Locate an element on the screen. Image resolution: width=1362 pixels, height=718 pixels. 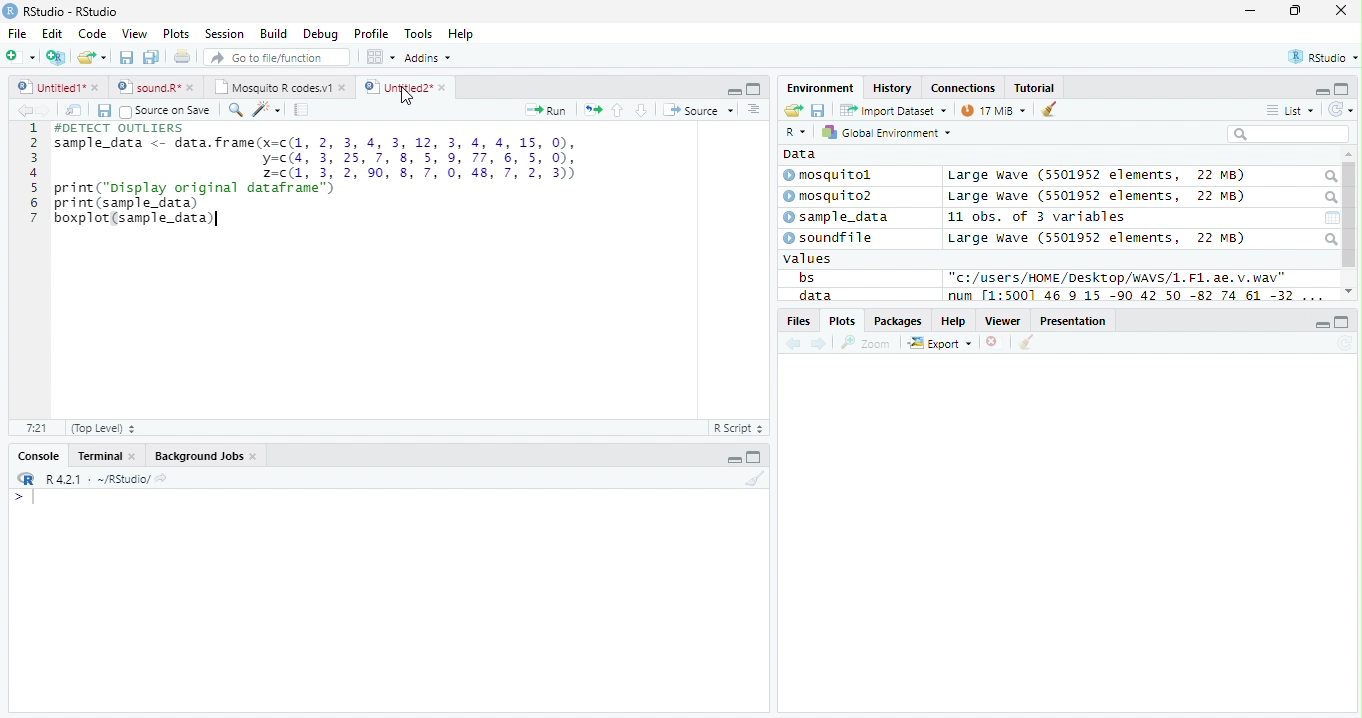
Find is located at coordinates (235, 110).